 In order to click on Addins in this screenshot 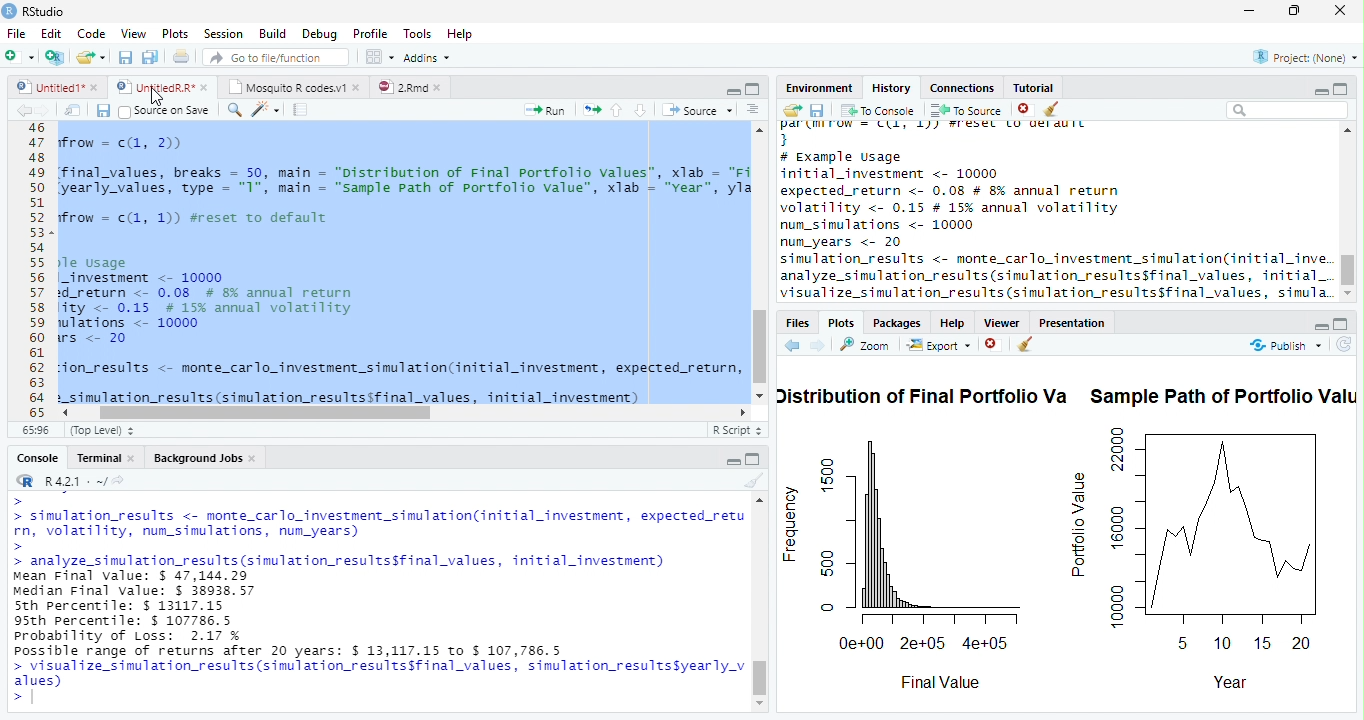, I will do `click(428, 57)`.